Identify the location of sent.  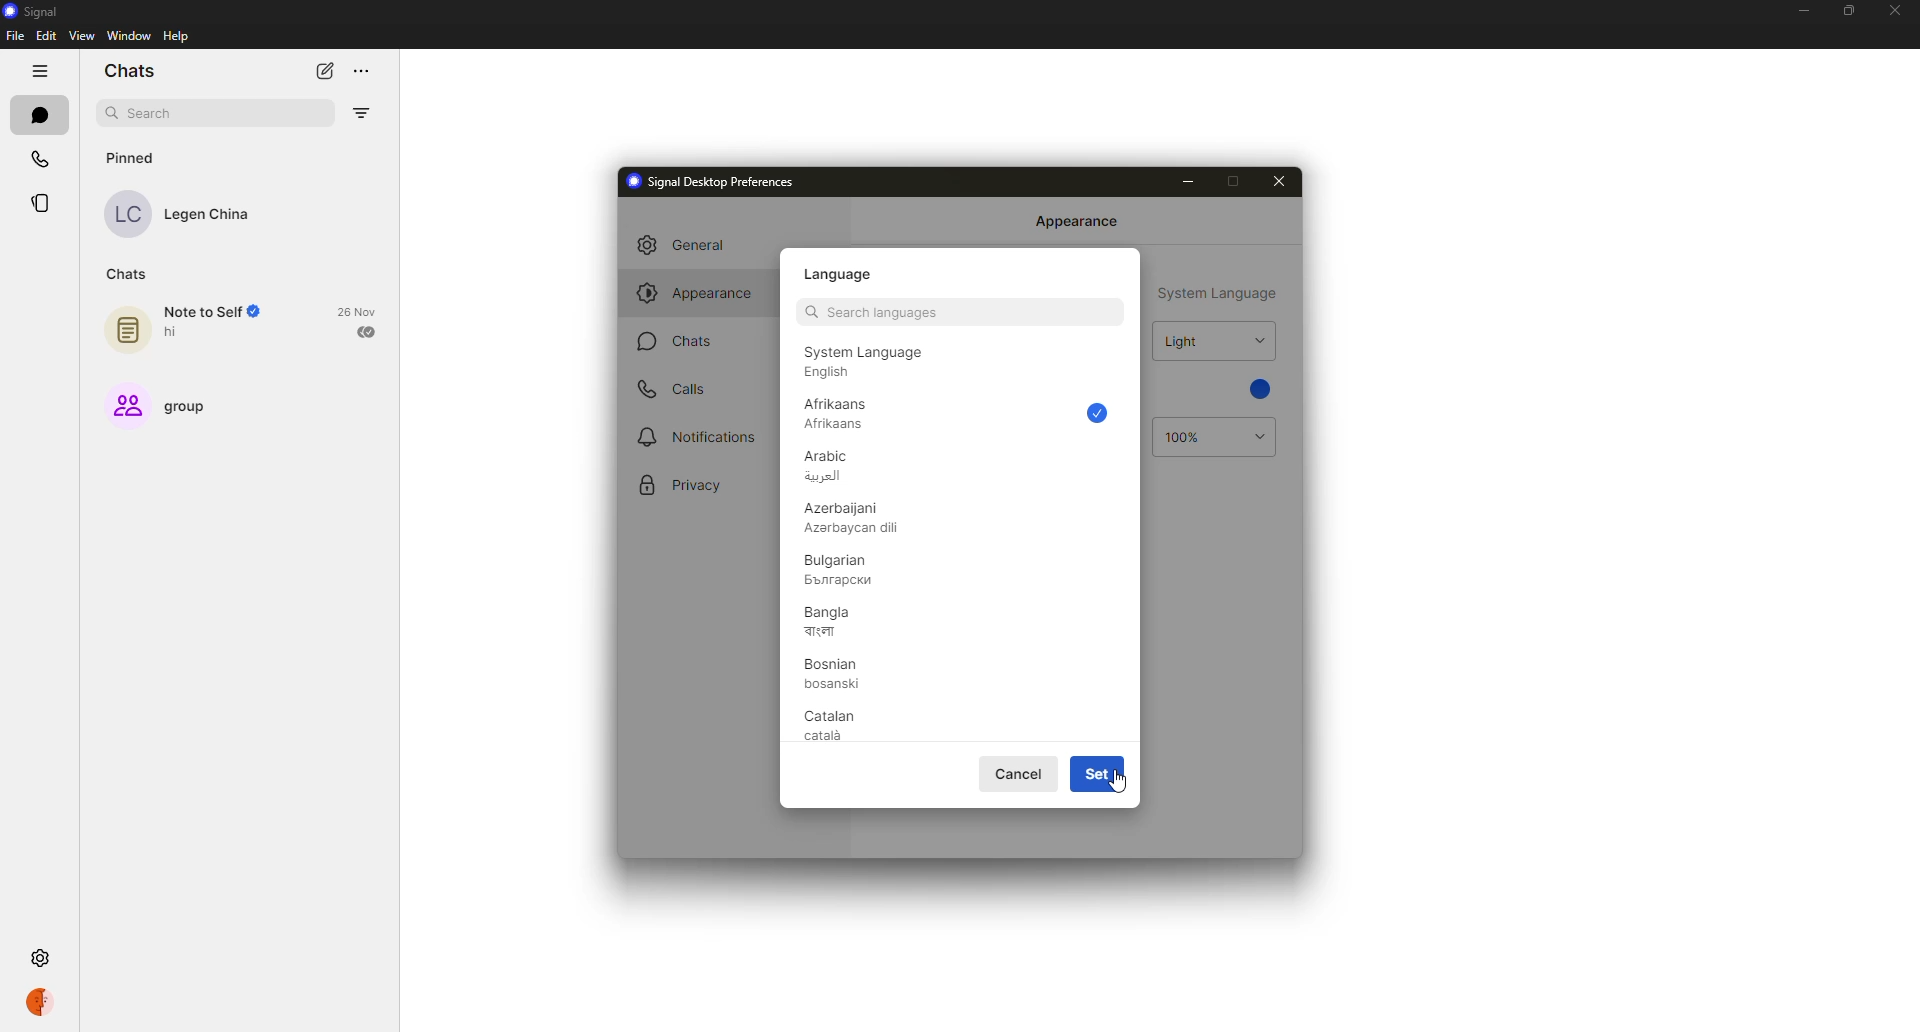
(367, 332).